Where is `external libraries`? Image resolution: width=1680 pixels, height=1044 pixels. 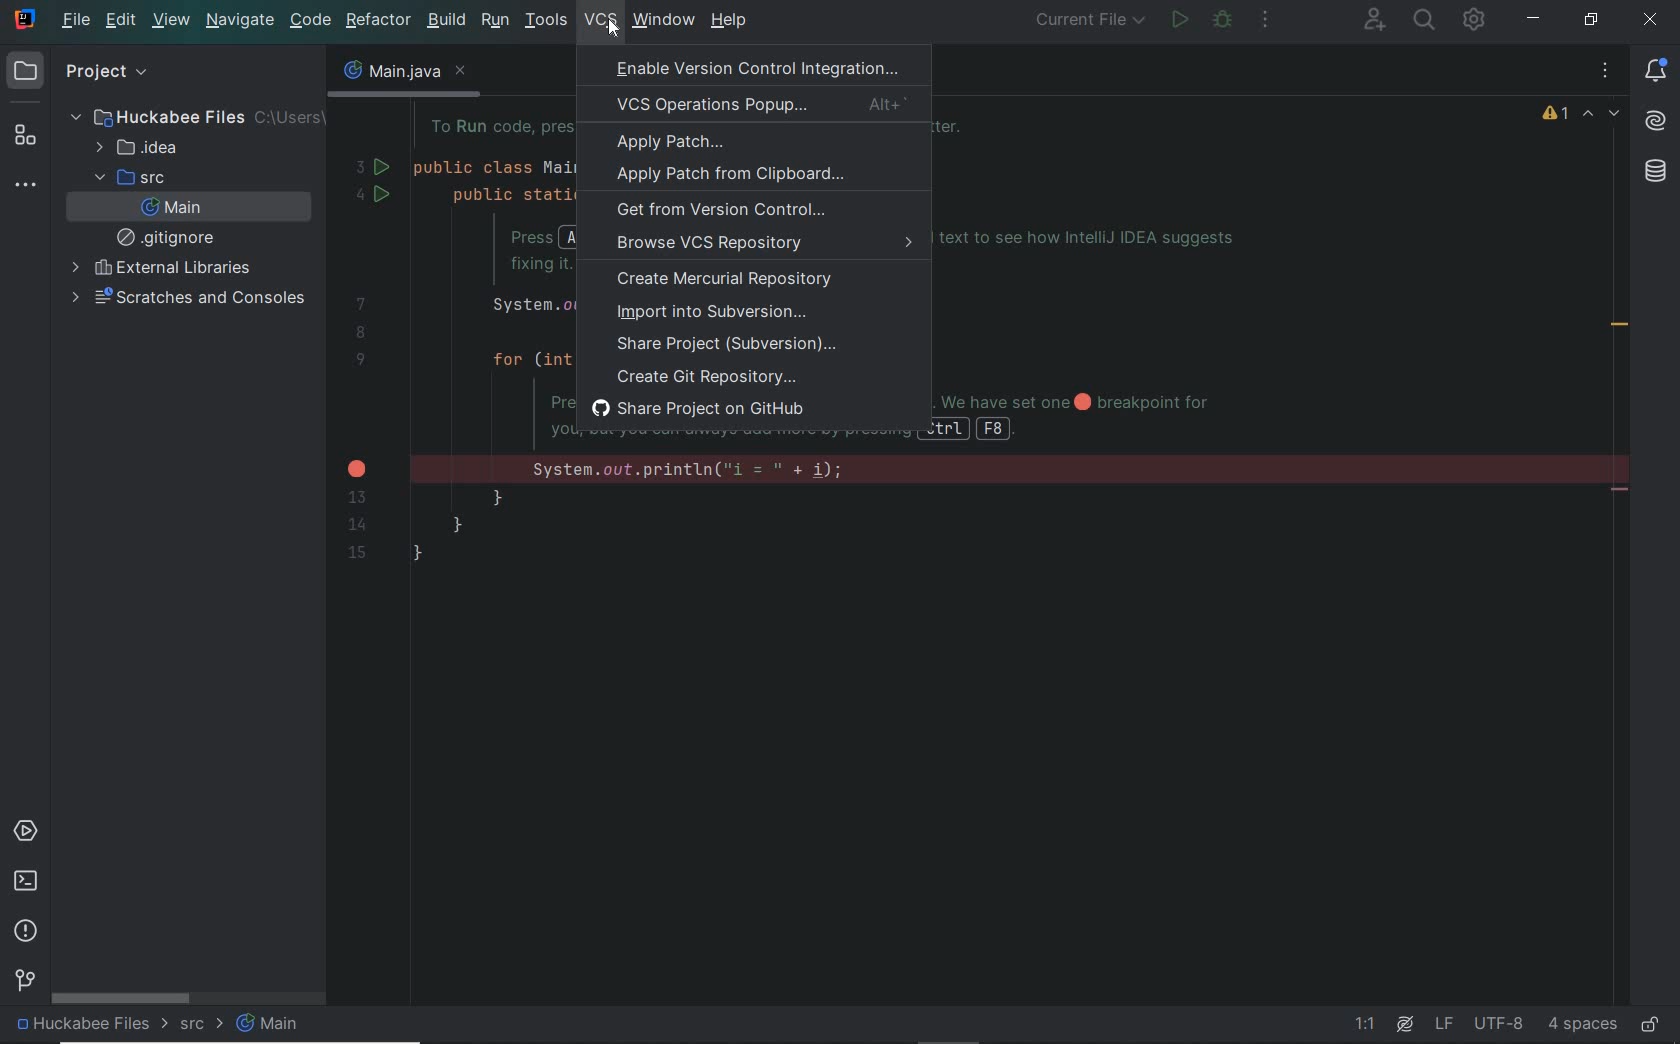
external libraries is located at coordinates (159, 268).